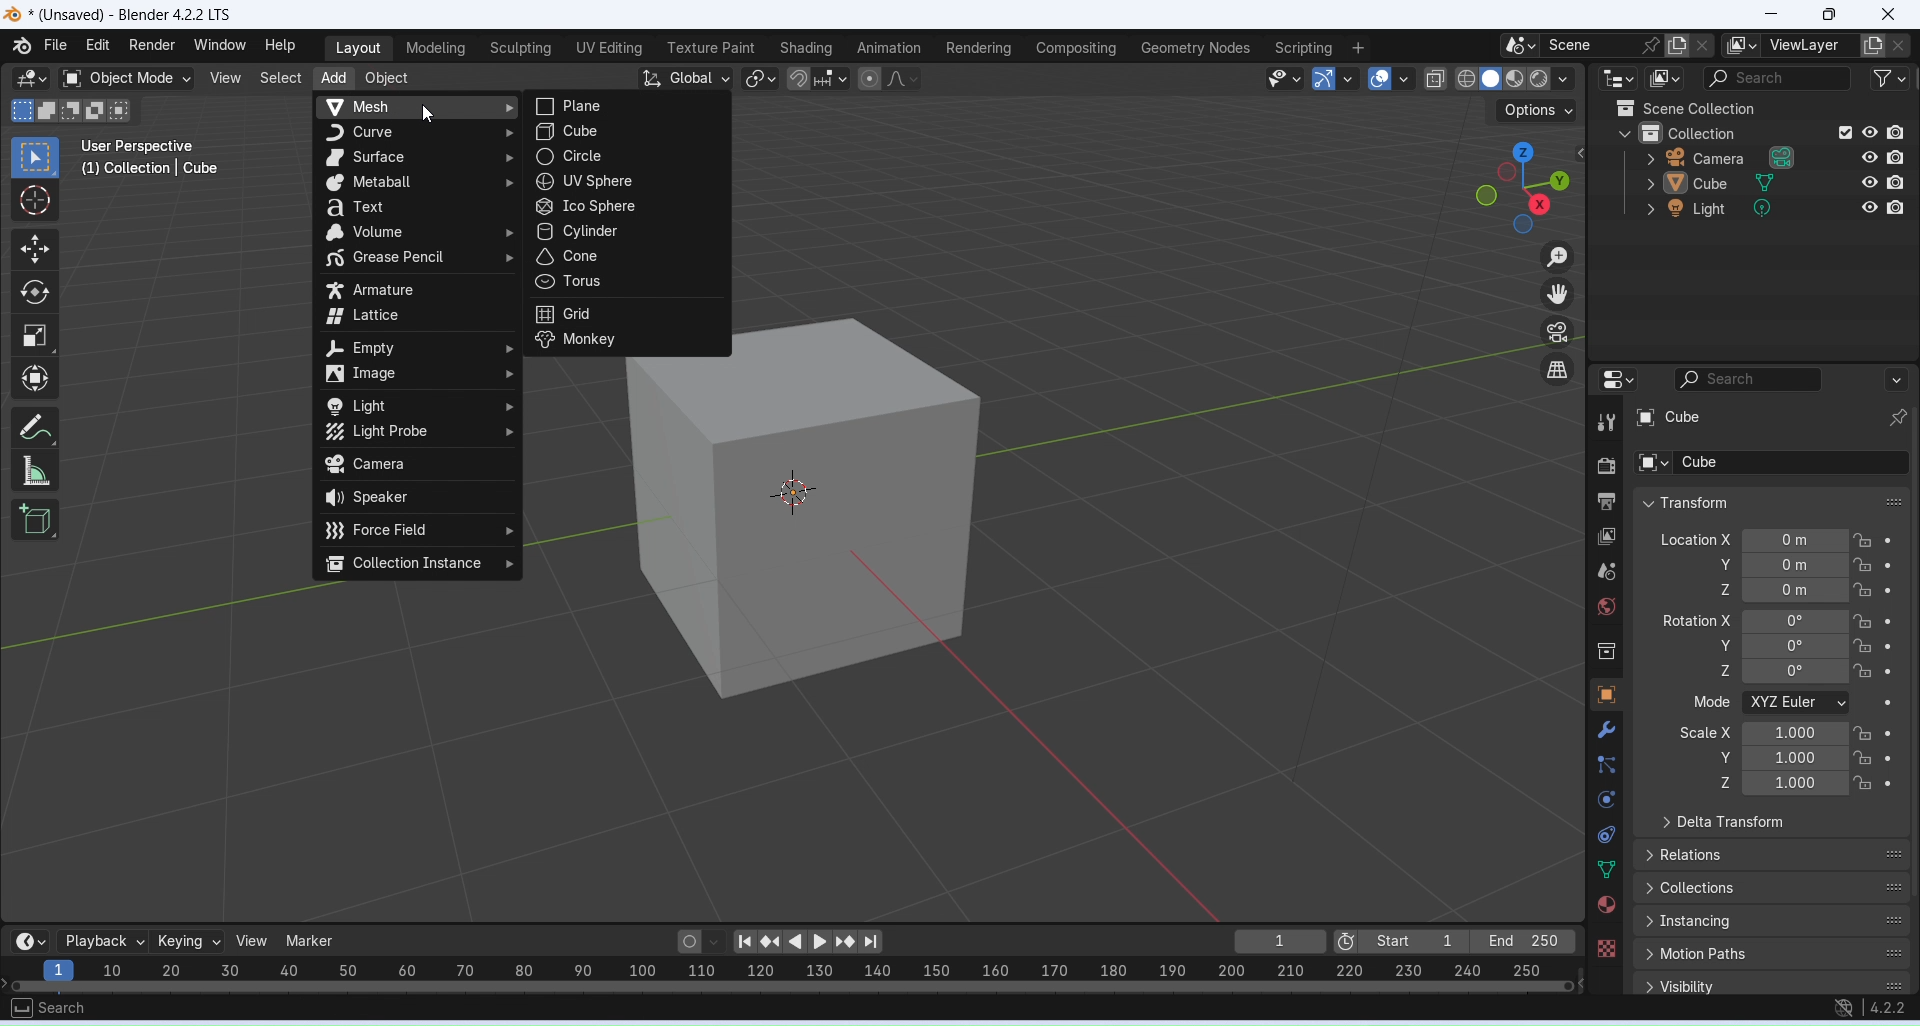  What do you see at coordinates (806, 49) in the screenshot?
I see `Shading` at bounding box center [806, 49].